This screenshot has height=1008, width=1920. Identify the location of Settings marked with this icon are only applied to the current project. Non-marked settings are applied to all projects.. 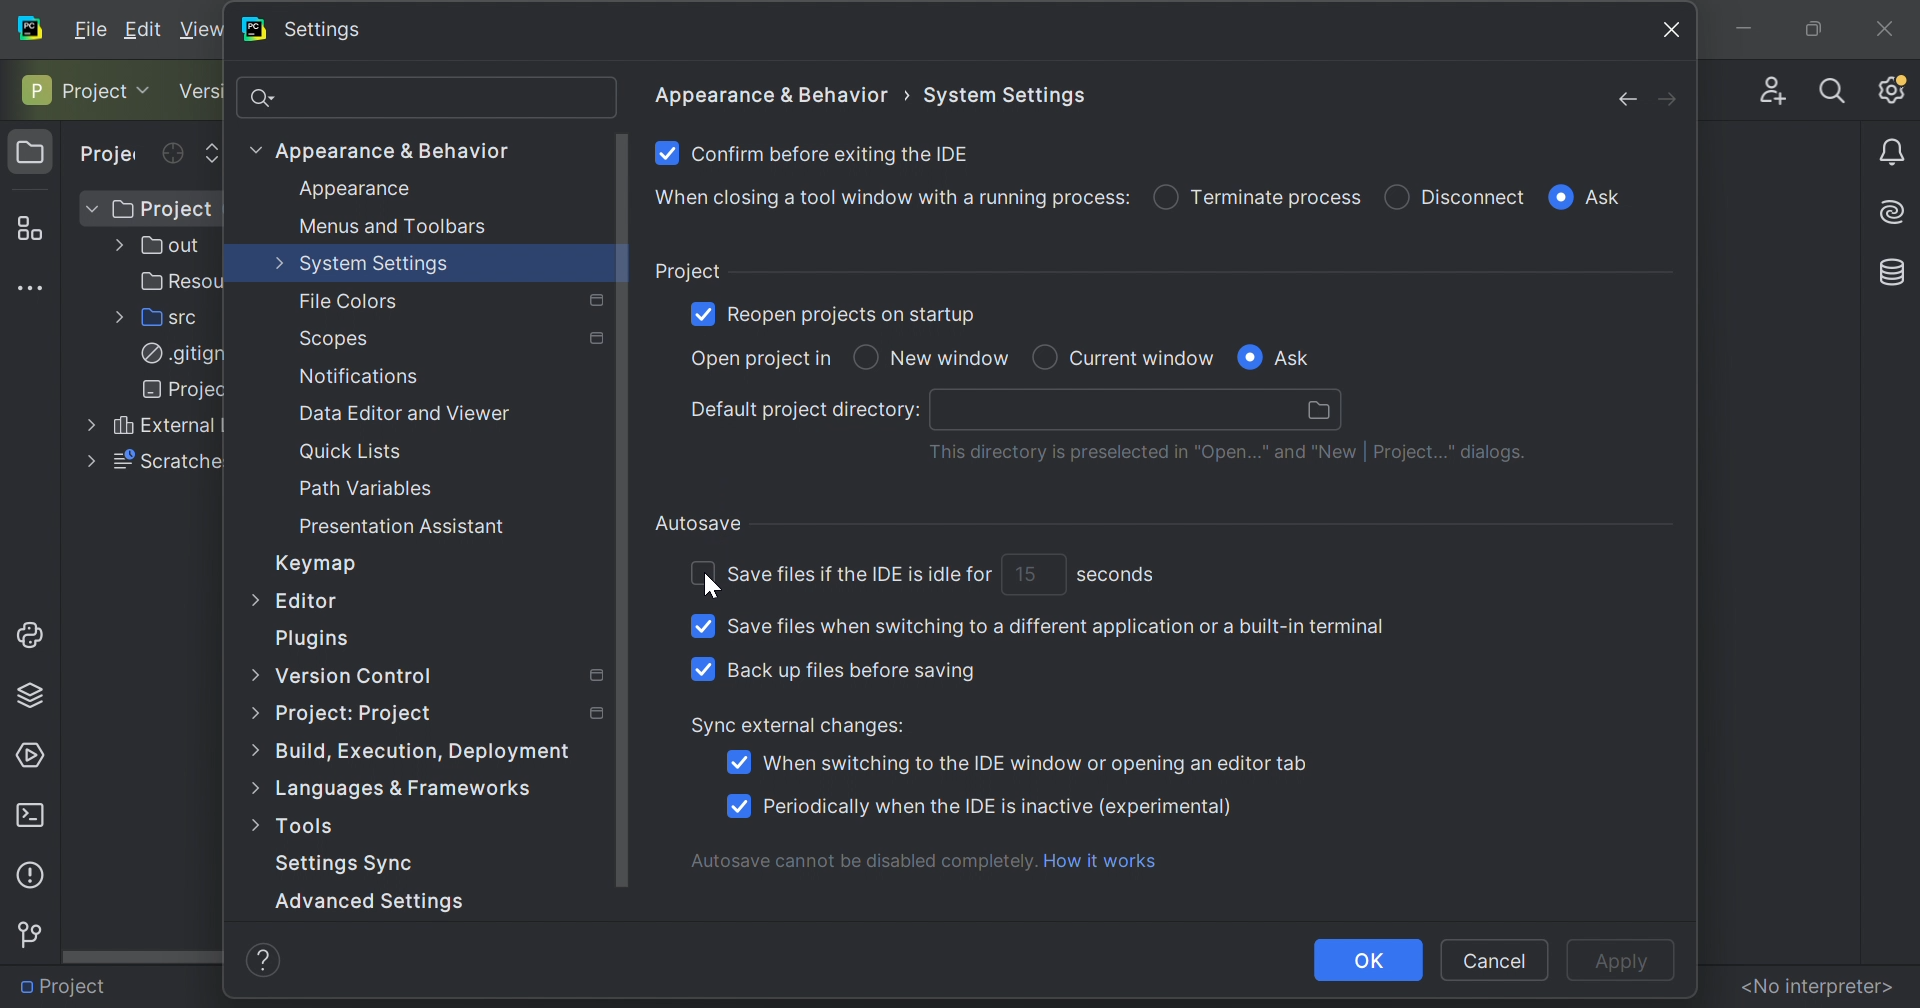
(594, 340).